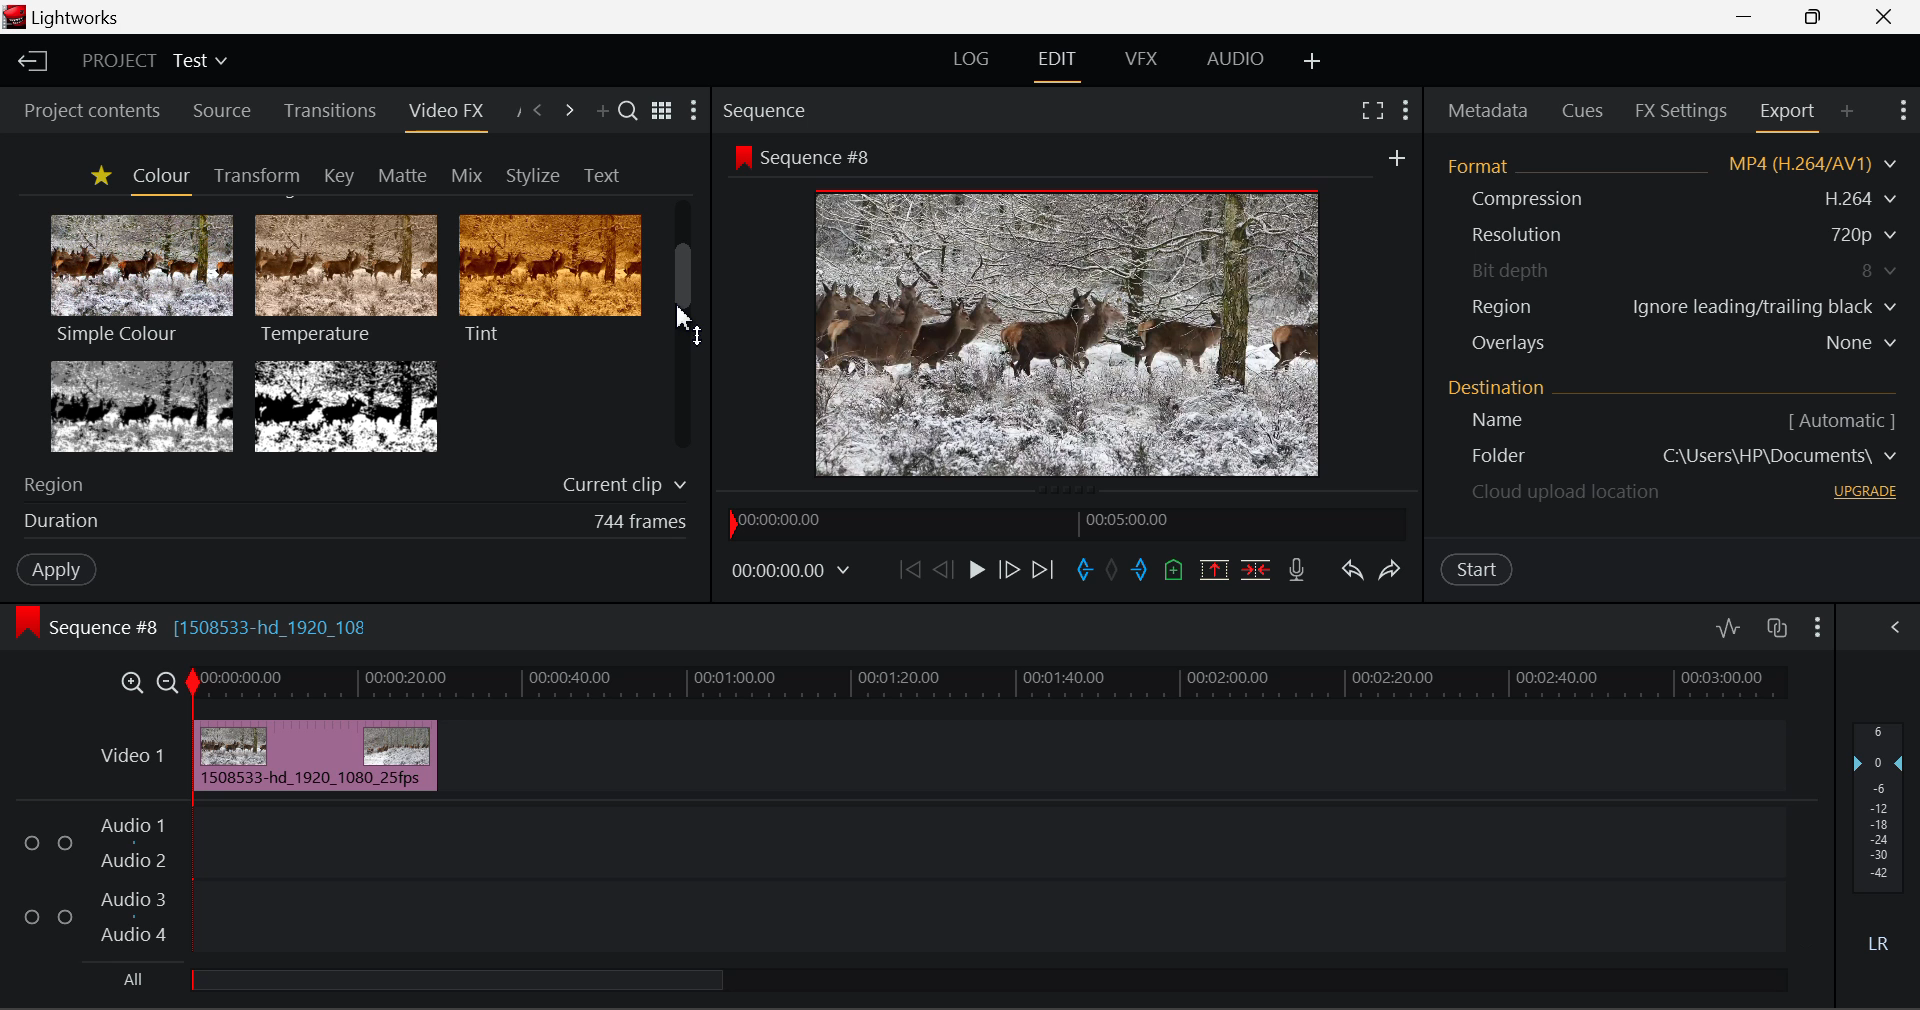 The width and height of the screenshot is (1920, 1010). What do you see at coordinates (1499, 386) in the screenshot?
I see `Destination` at bounding box center [1499, 386].